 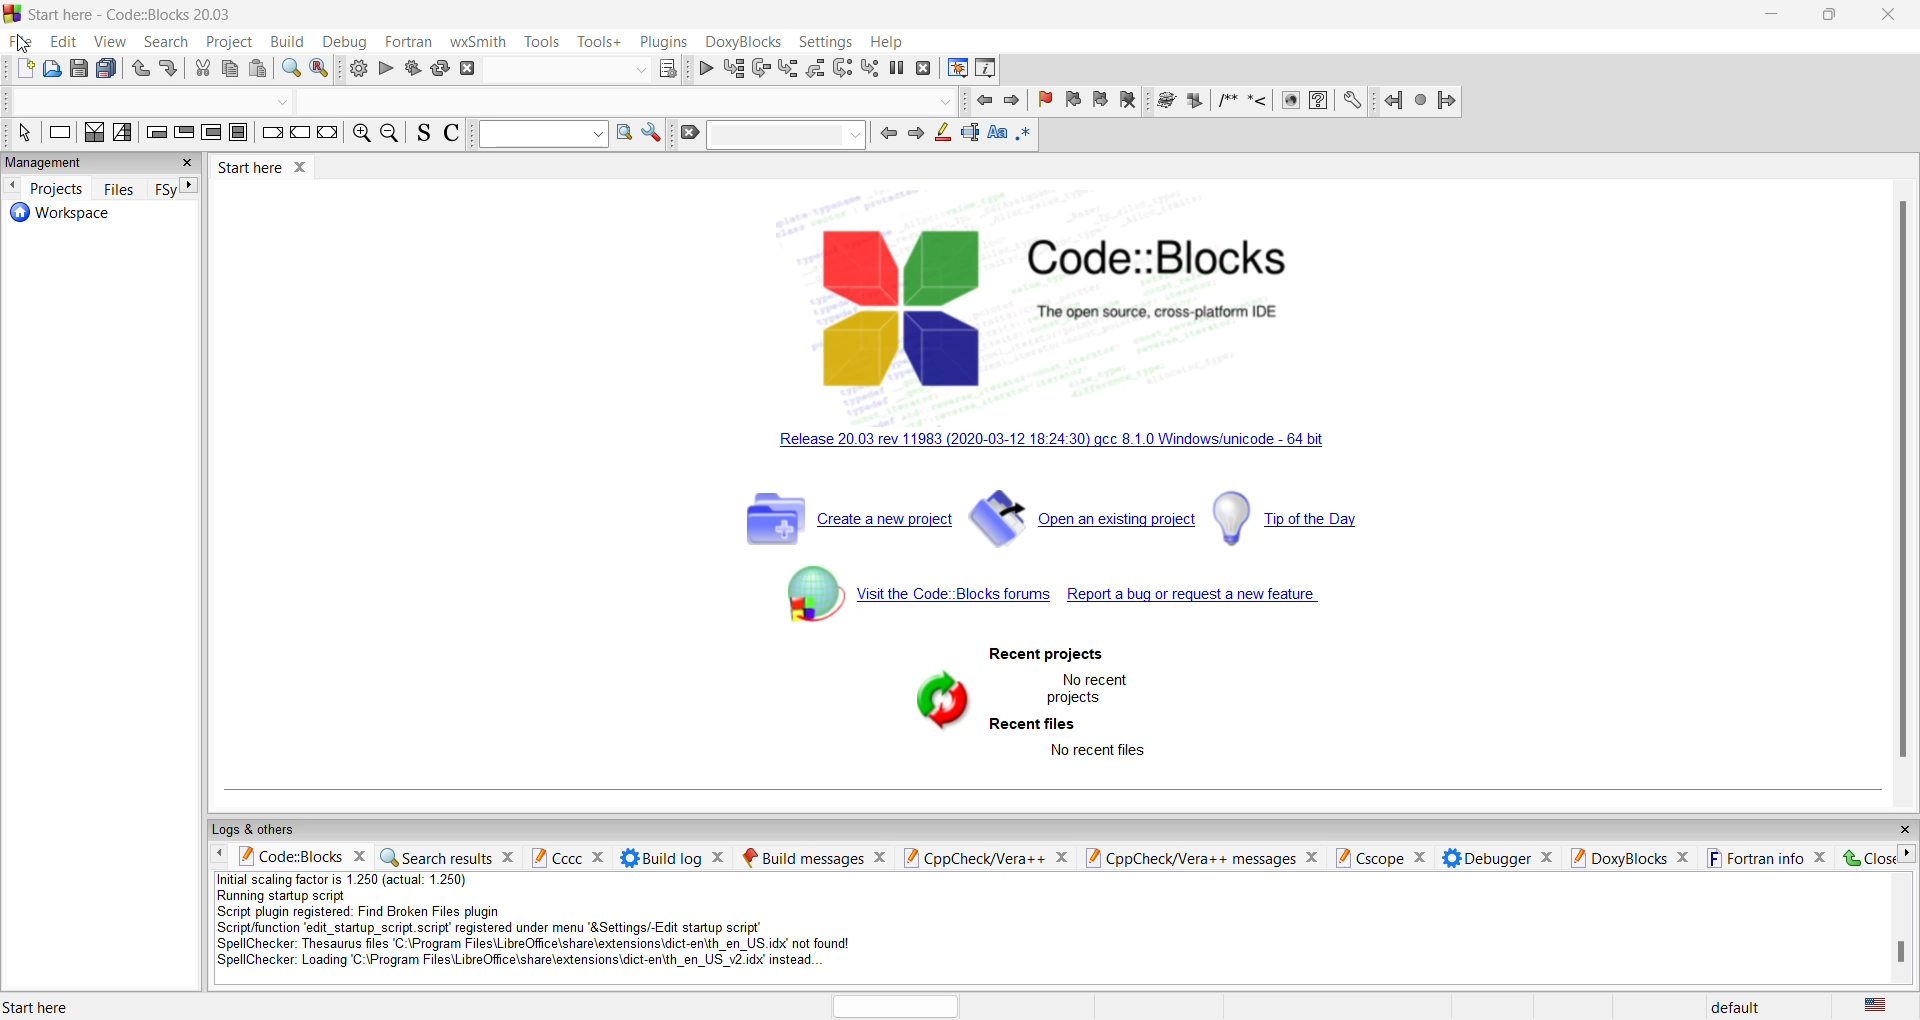 I want to click on faq, so click(x=1324, y=102).